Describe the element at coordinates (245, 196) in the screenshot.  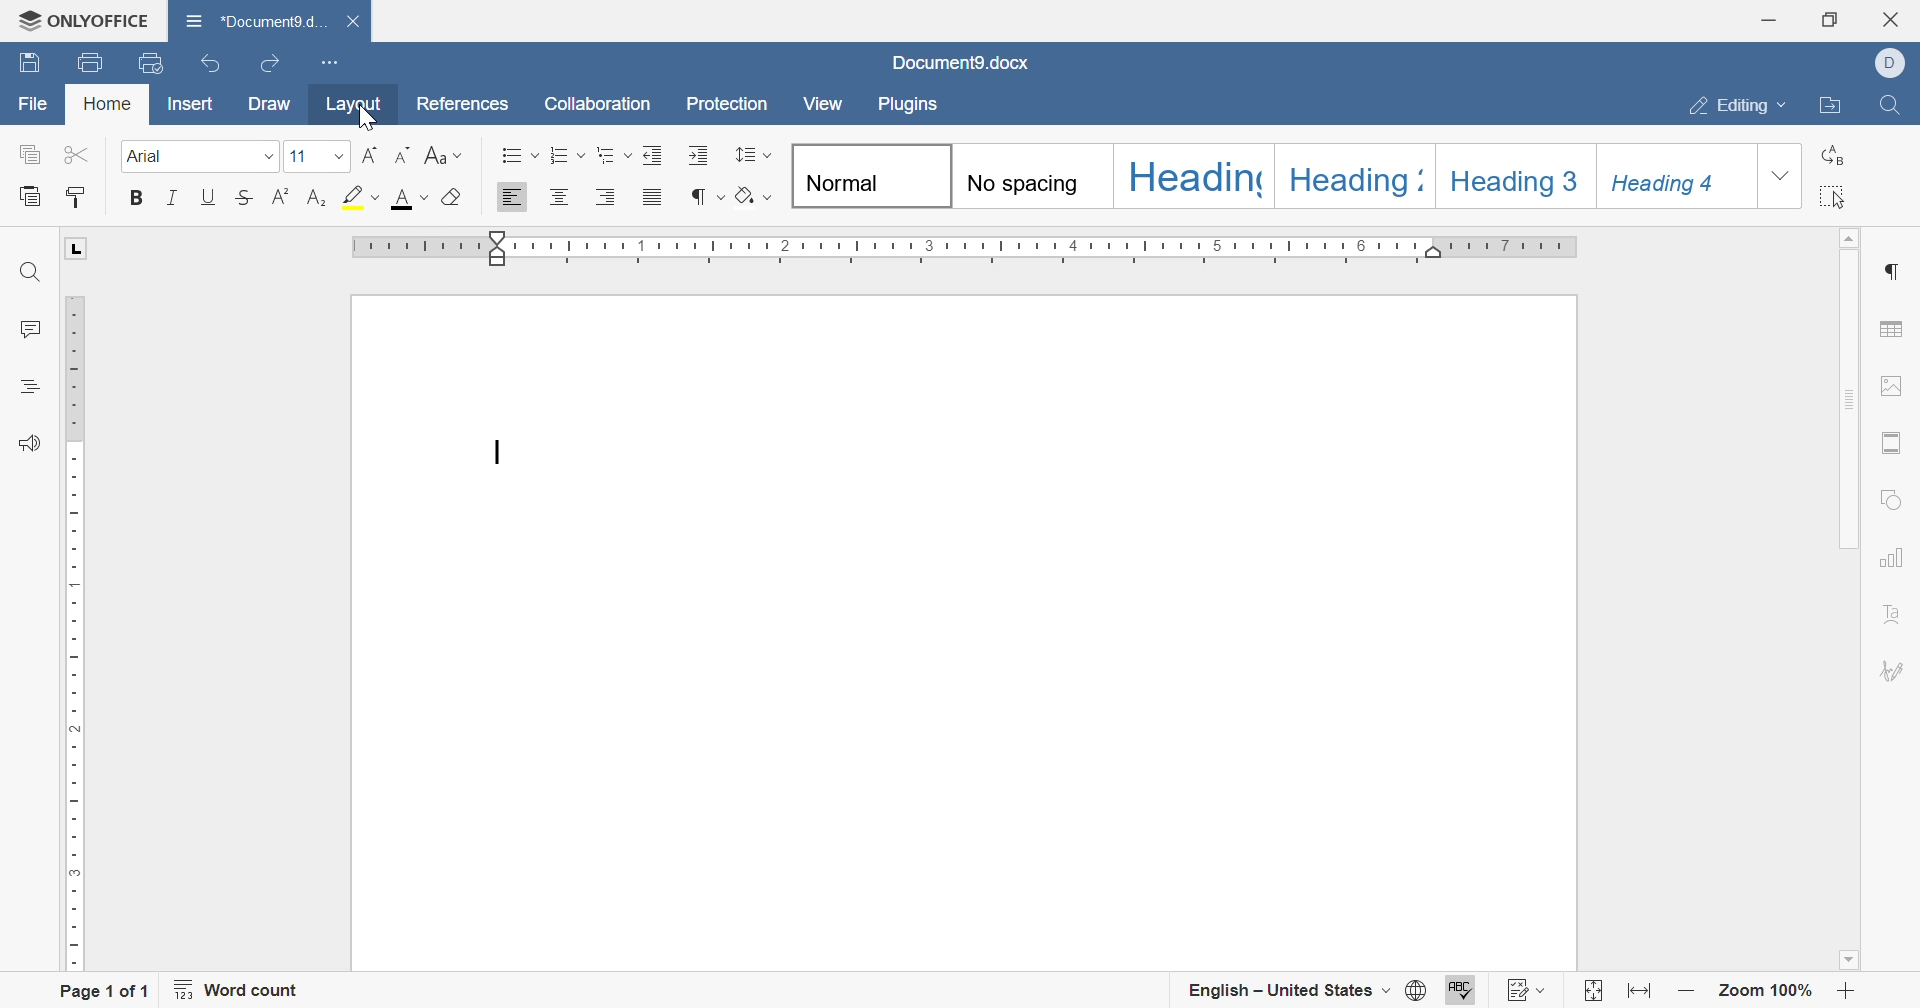
I see `strikethrough` at that location.